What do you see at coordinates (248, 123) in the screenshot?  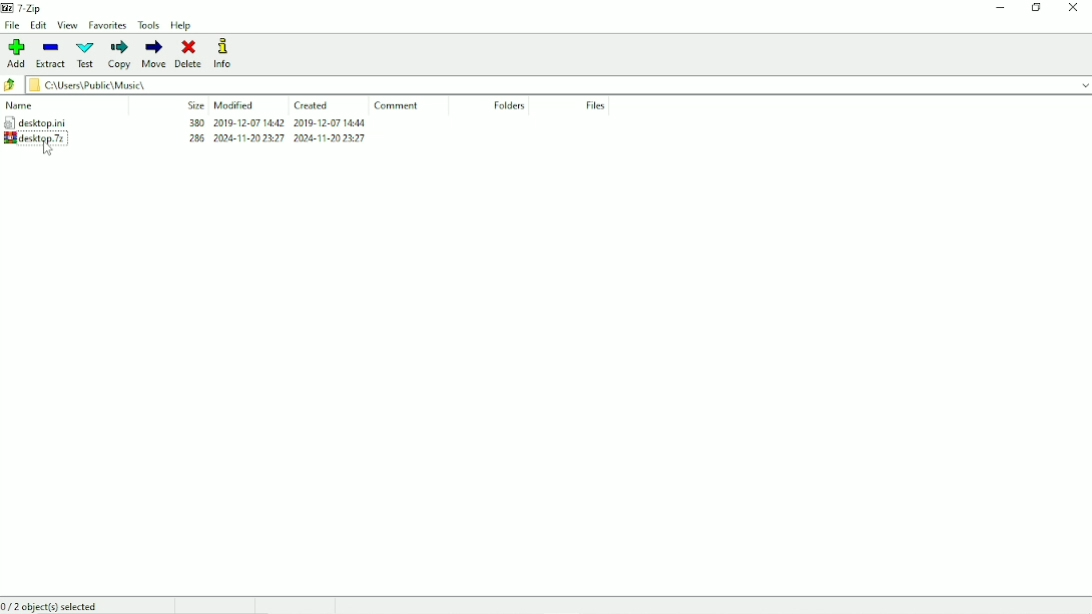 I see `modified date & time` at bounding box center [248, 123].